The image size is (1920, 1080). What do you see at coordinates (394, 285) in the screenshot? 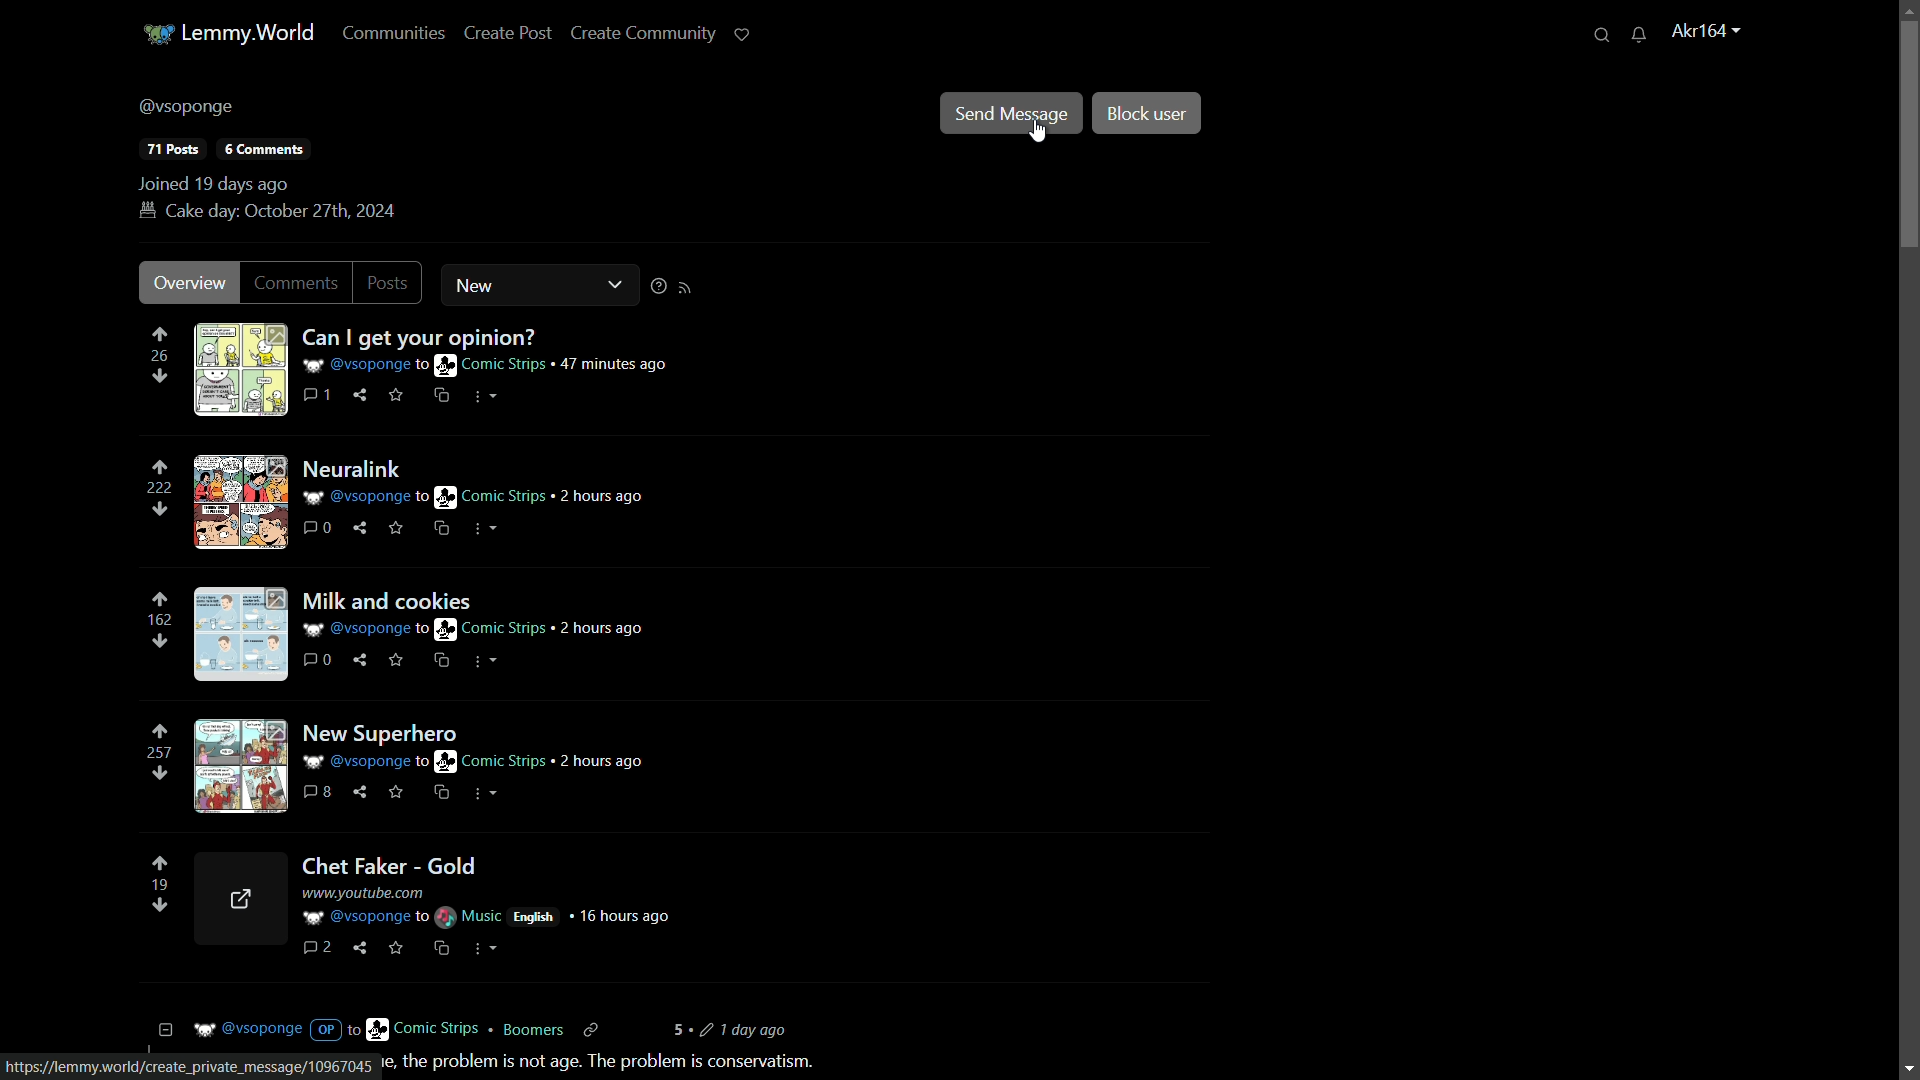
I see `posts` at bounding box center [394, 285].